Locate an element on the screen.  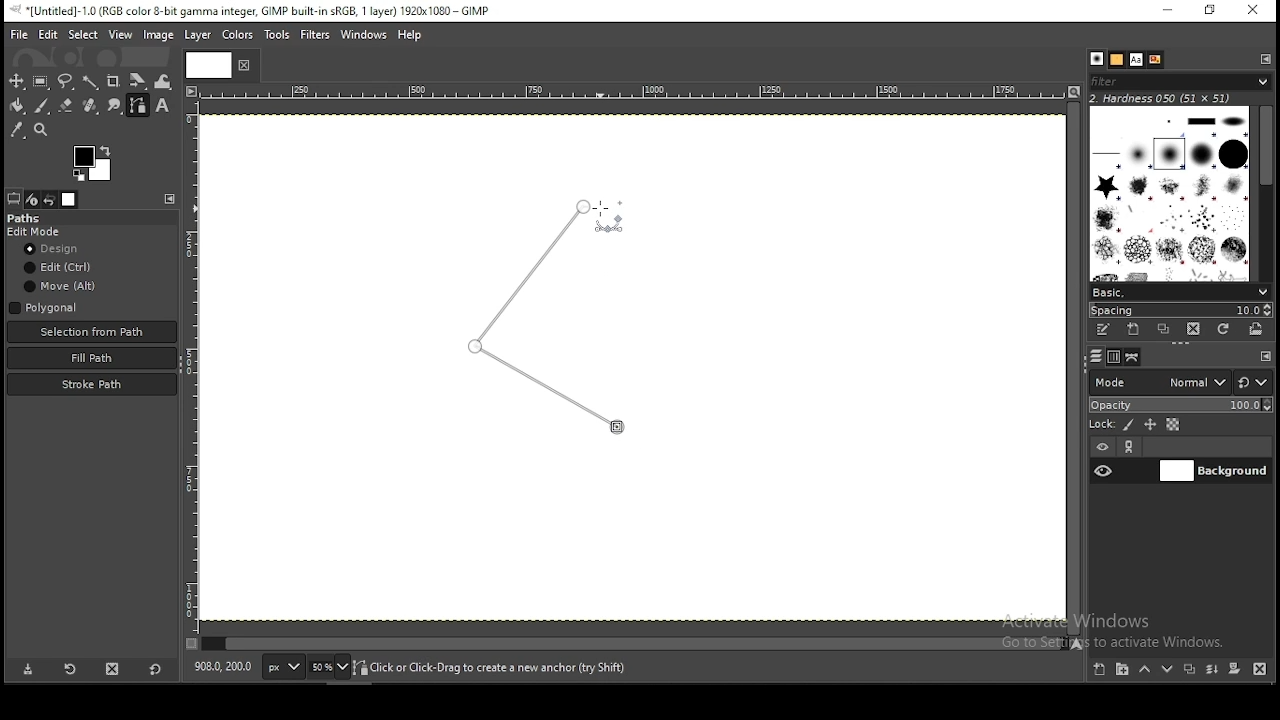
move layer one step down is located at coordinates (1168, 670).